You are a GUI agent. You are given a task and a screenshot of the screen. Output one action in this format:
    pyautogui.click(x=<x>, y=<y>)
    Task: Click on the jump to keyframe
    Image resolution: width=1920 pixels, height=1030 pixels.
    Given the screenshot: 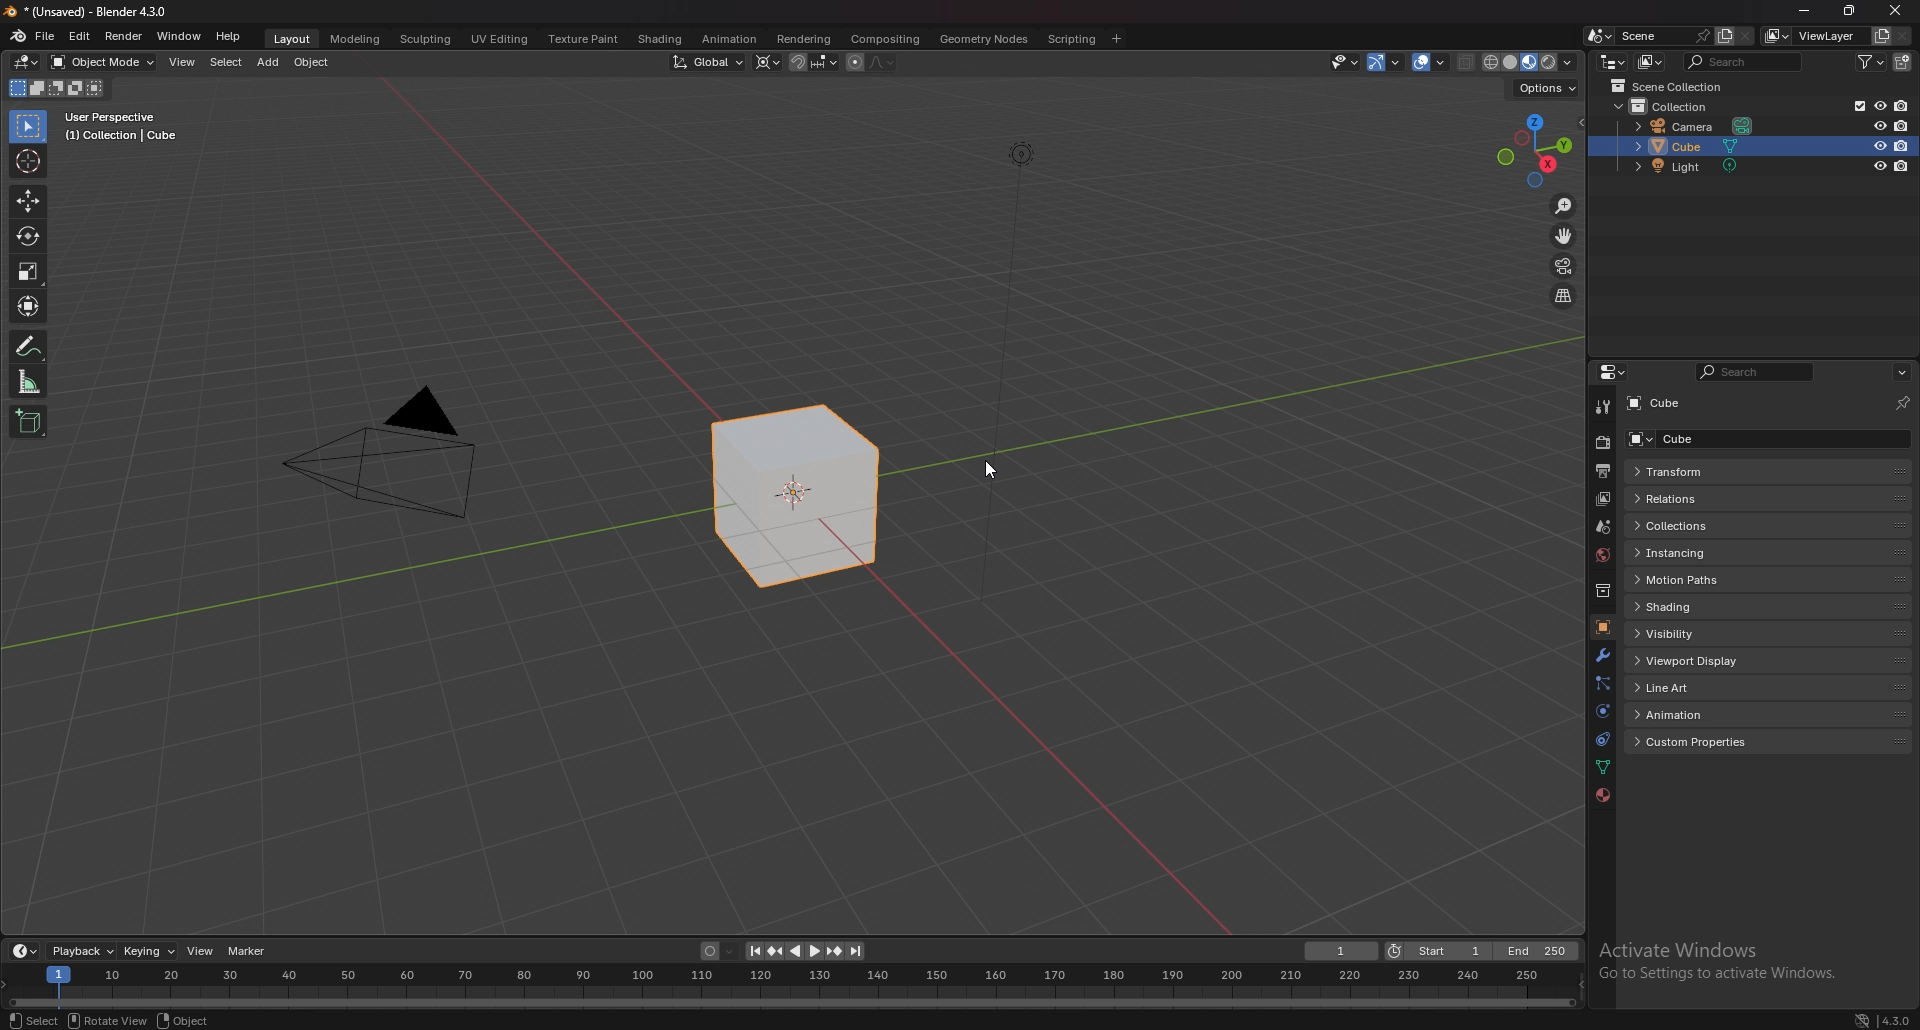 What is the action you would take?
    pyautogui.click(x=777, y=951)
    